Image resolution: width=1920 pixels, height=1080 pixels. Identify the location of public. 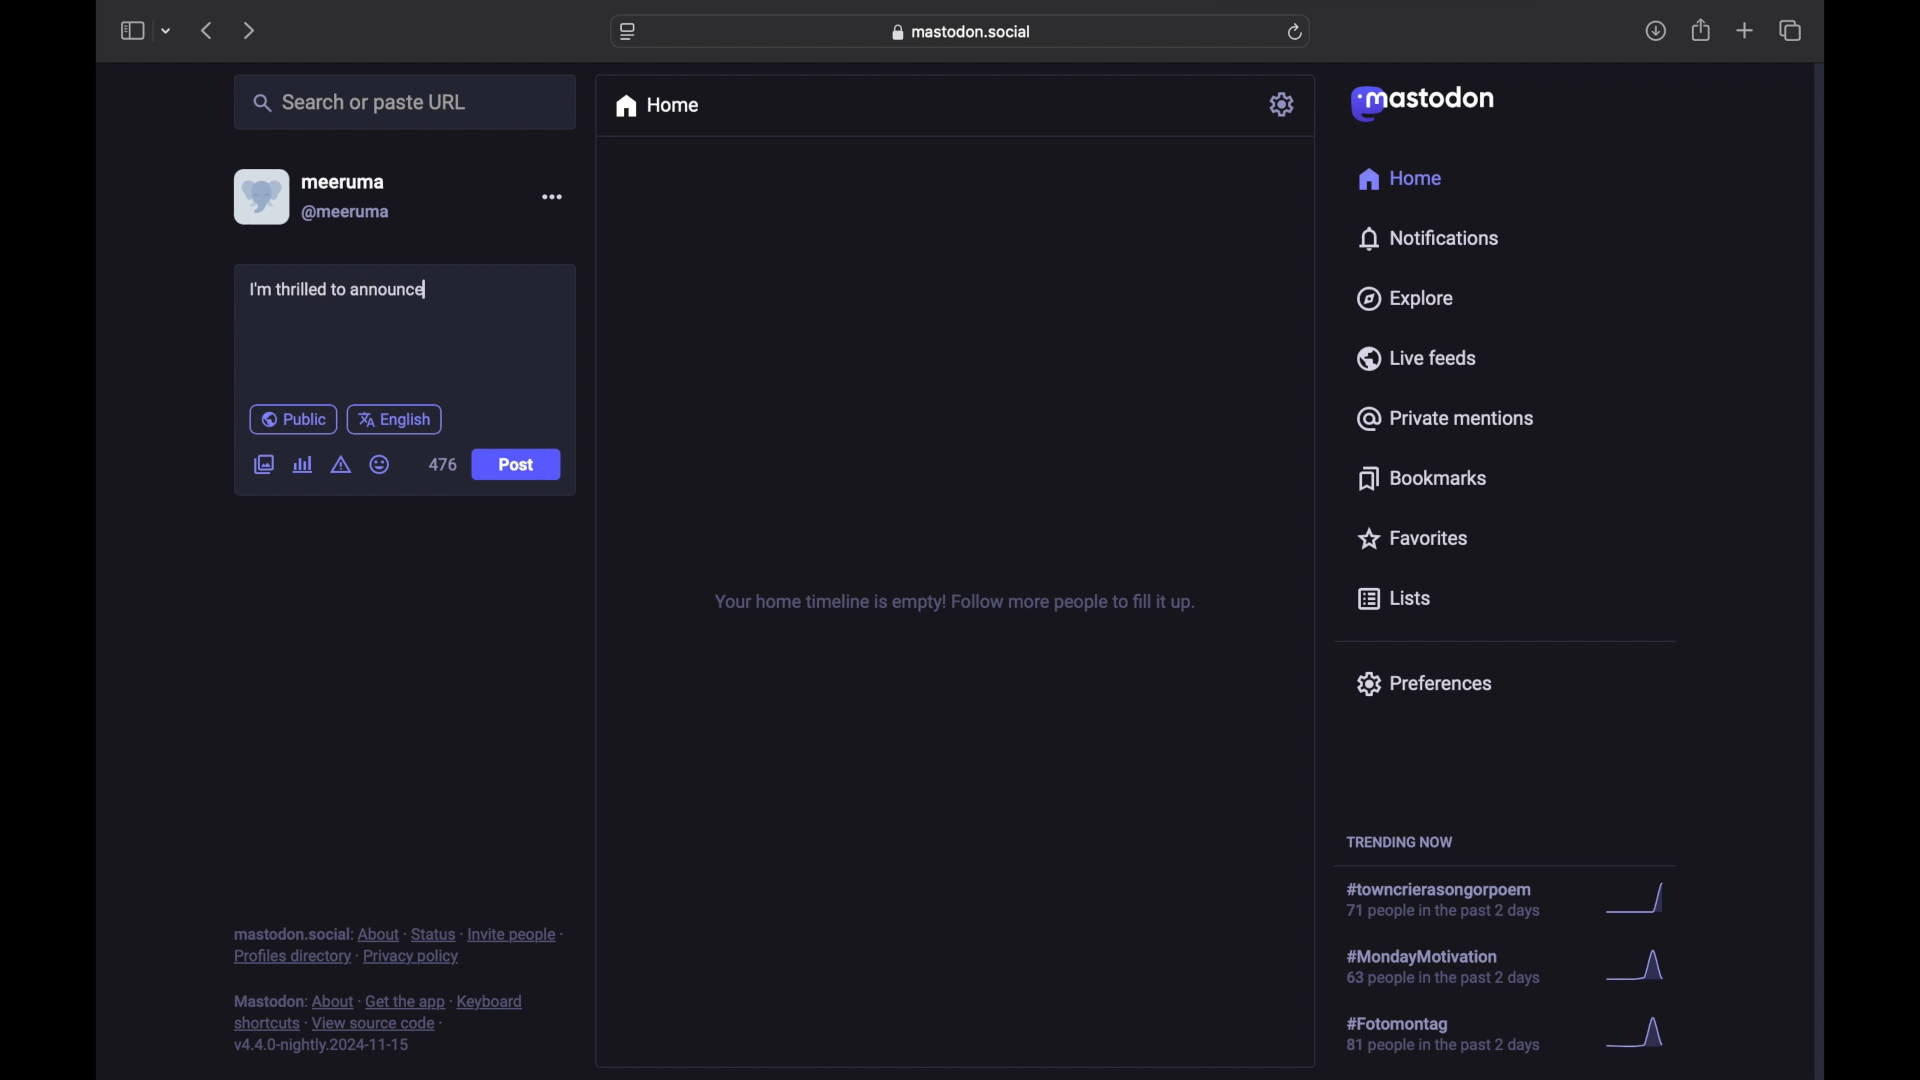
(293, 419).